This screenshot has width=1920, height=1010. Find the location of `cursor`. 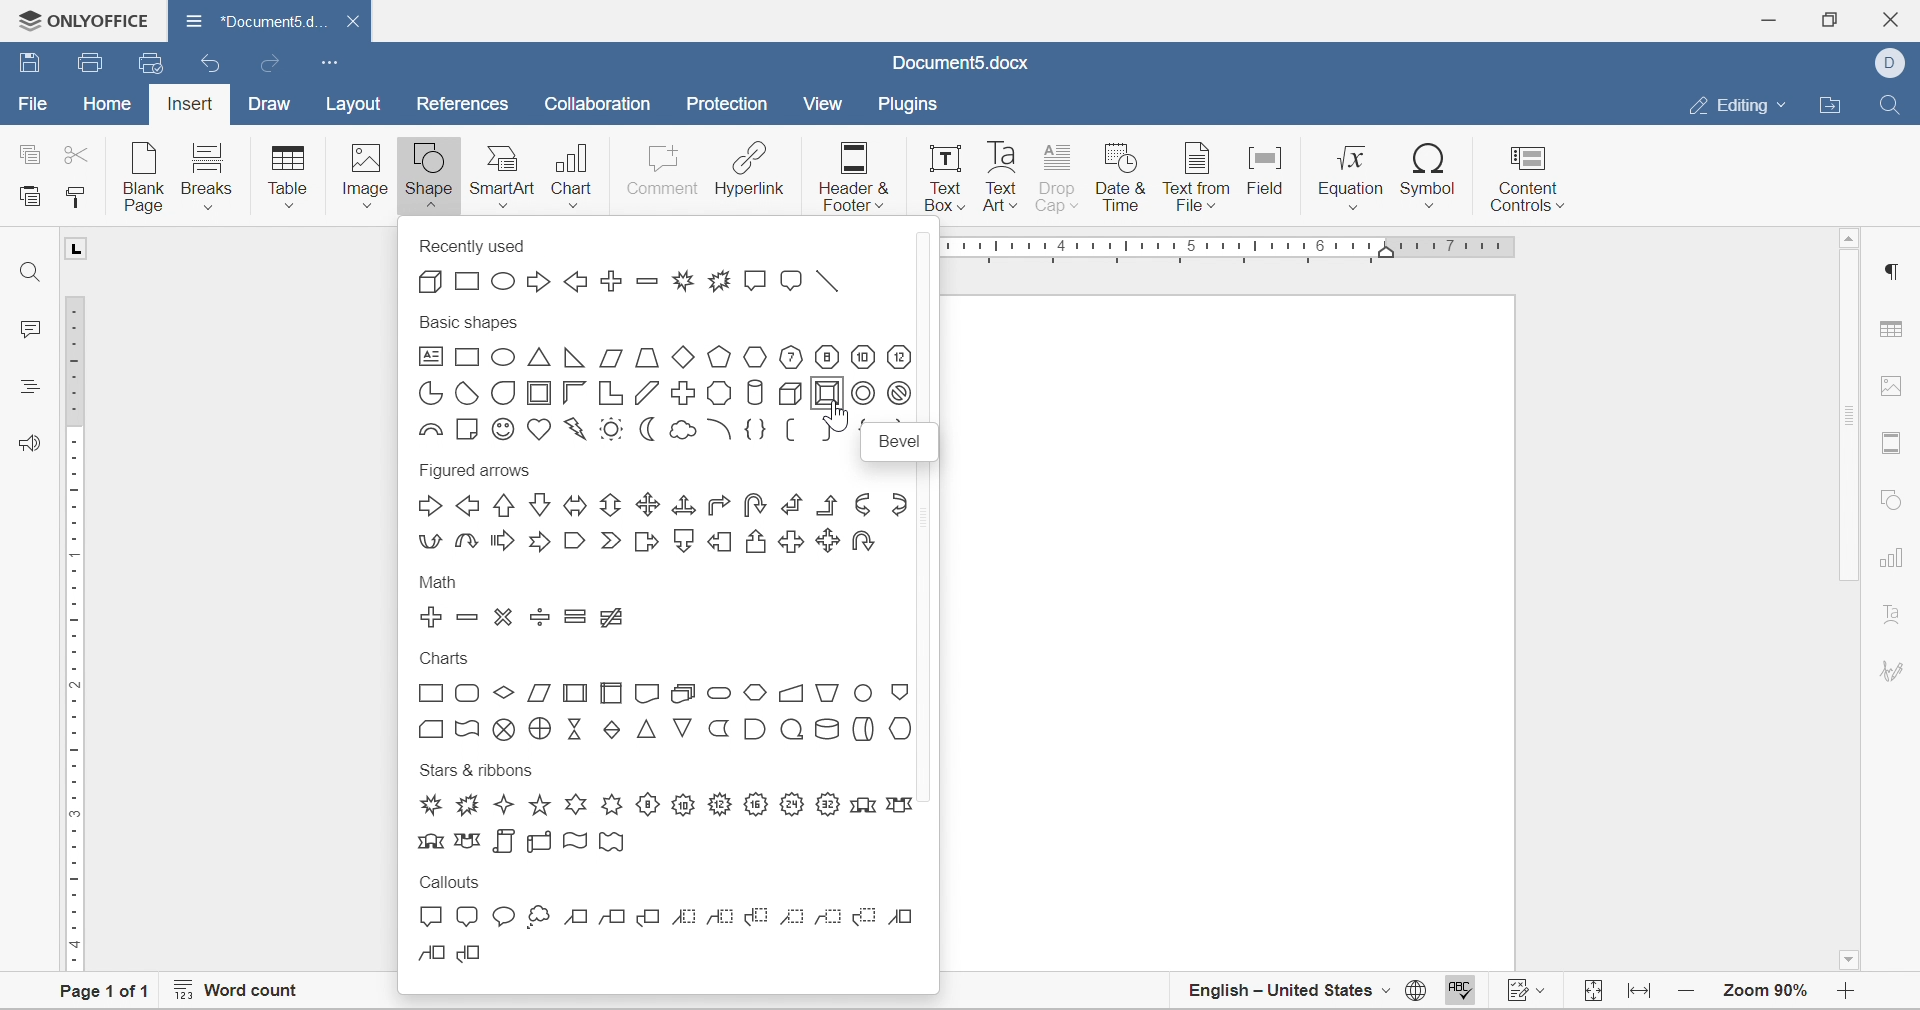

cursor is located at coordinates (840, 420).